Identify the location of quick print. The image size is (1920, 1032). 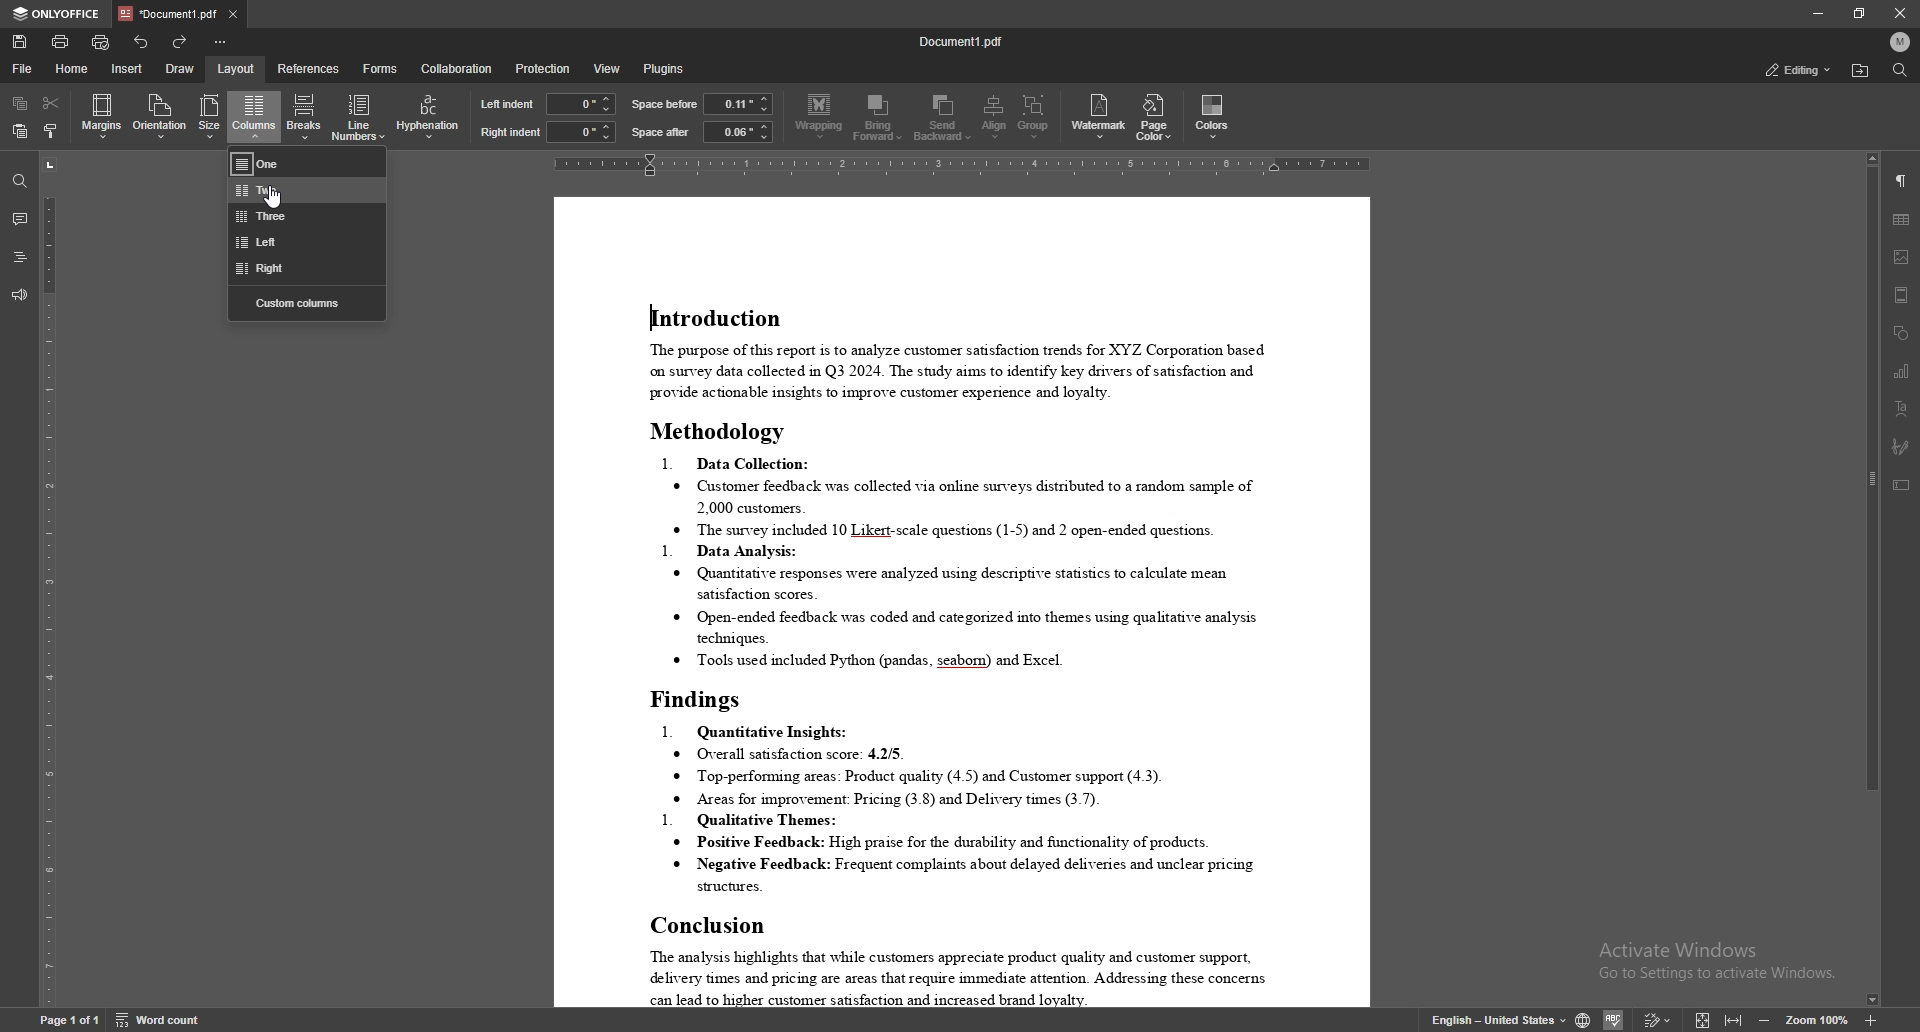
(100, 43).